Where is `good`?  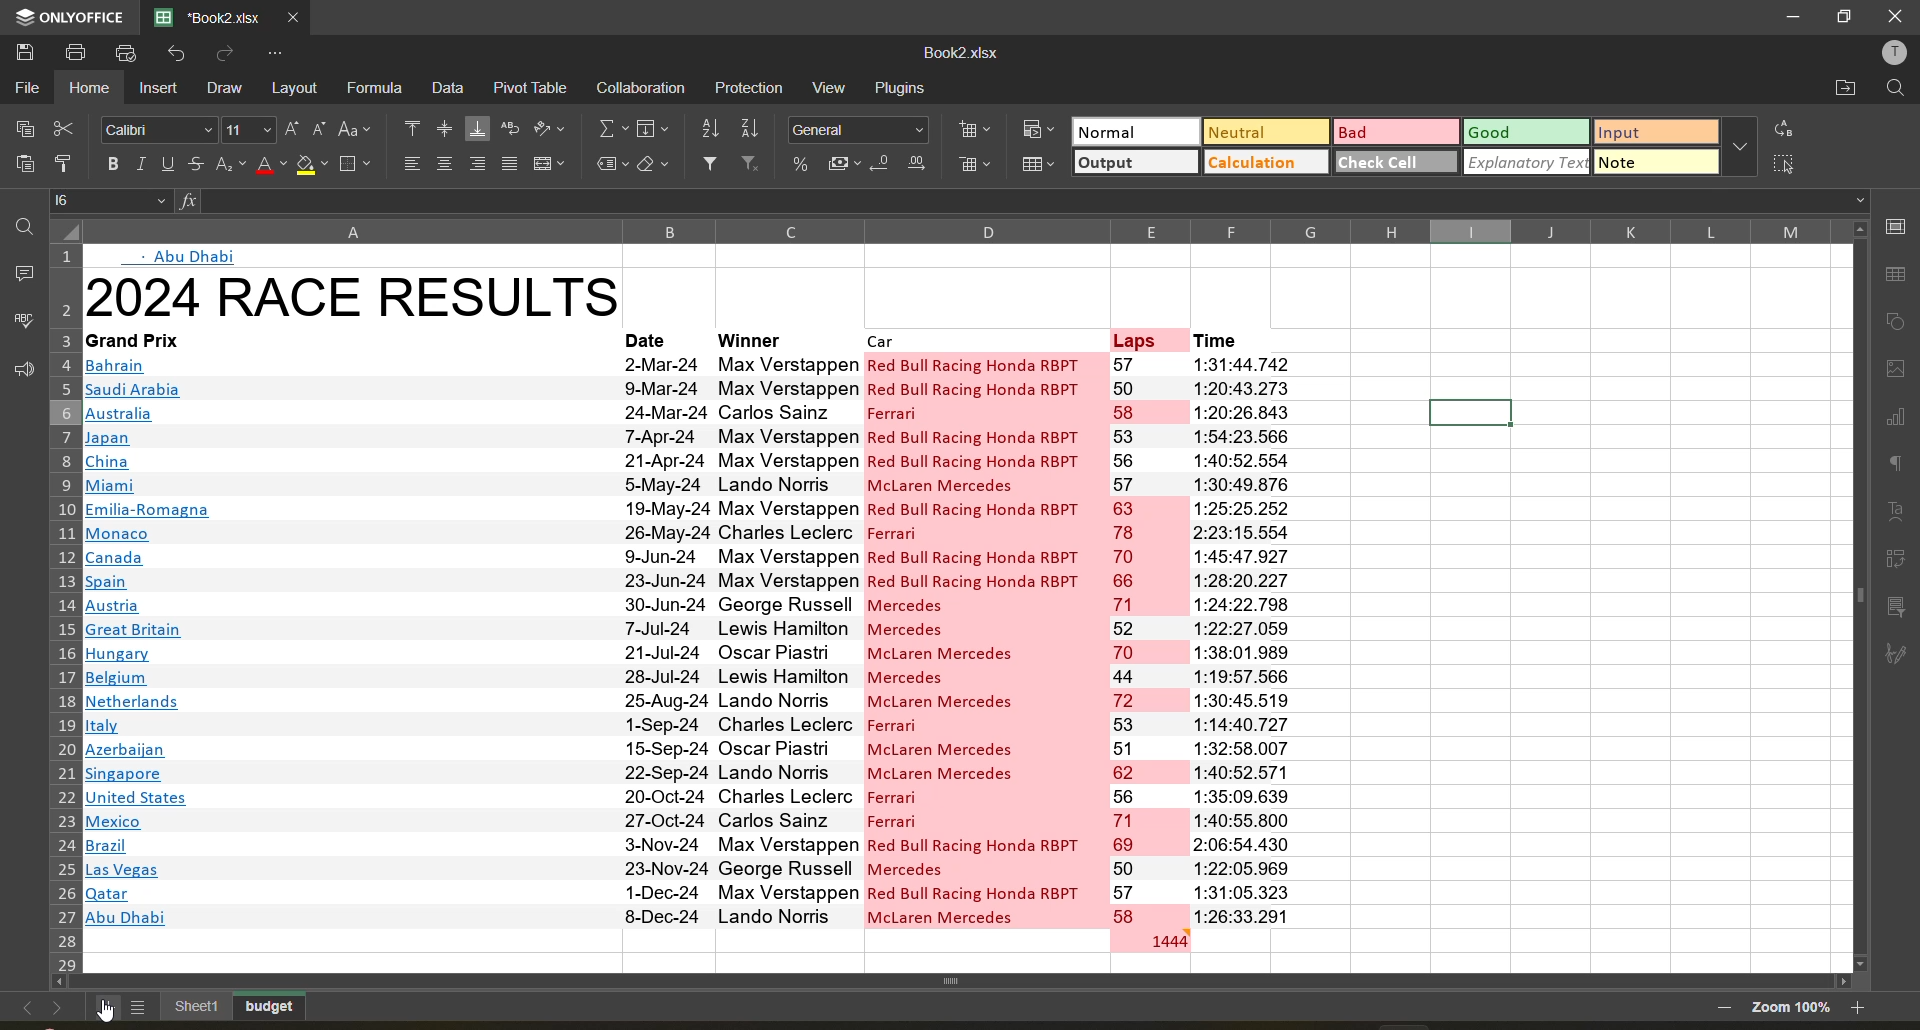
good is located at coordinates (1524, 132).